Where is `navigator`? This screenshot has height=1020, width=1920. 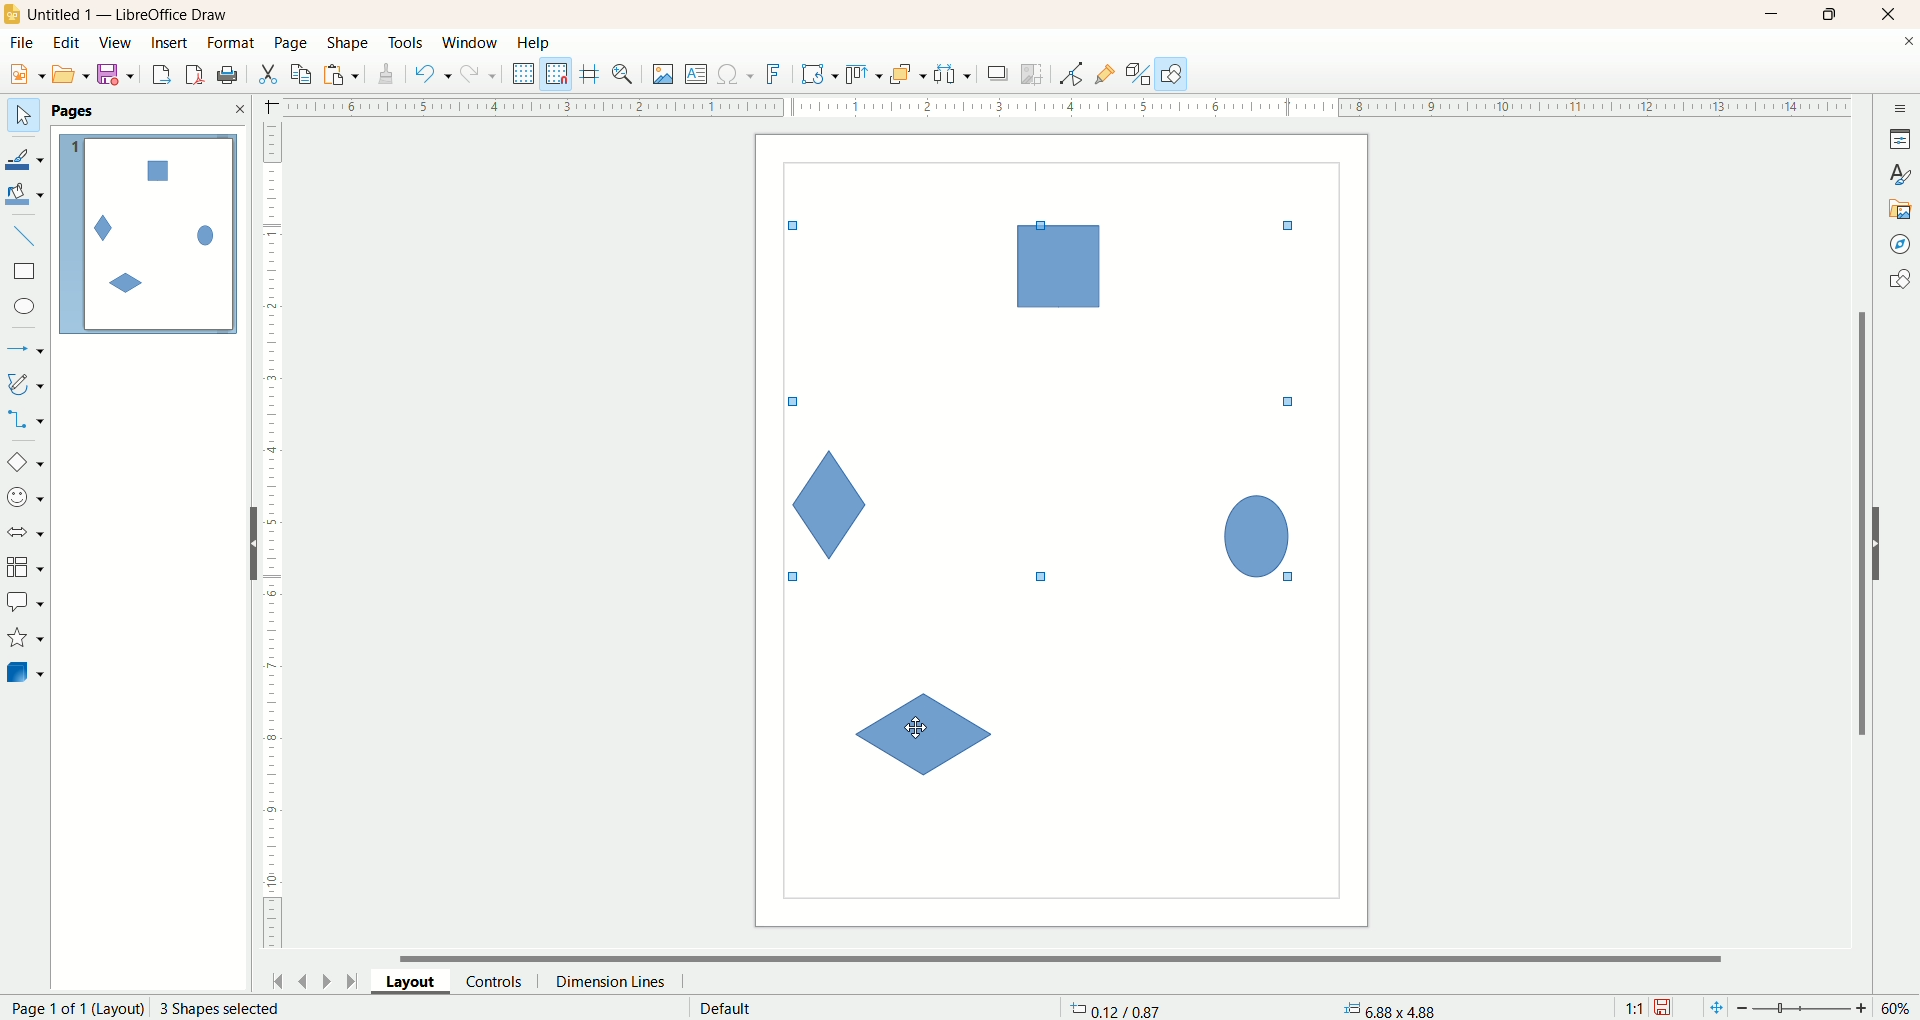
navigator is located at coordinates (1901, 245).